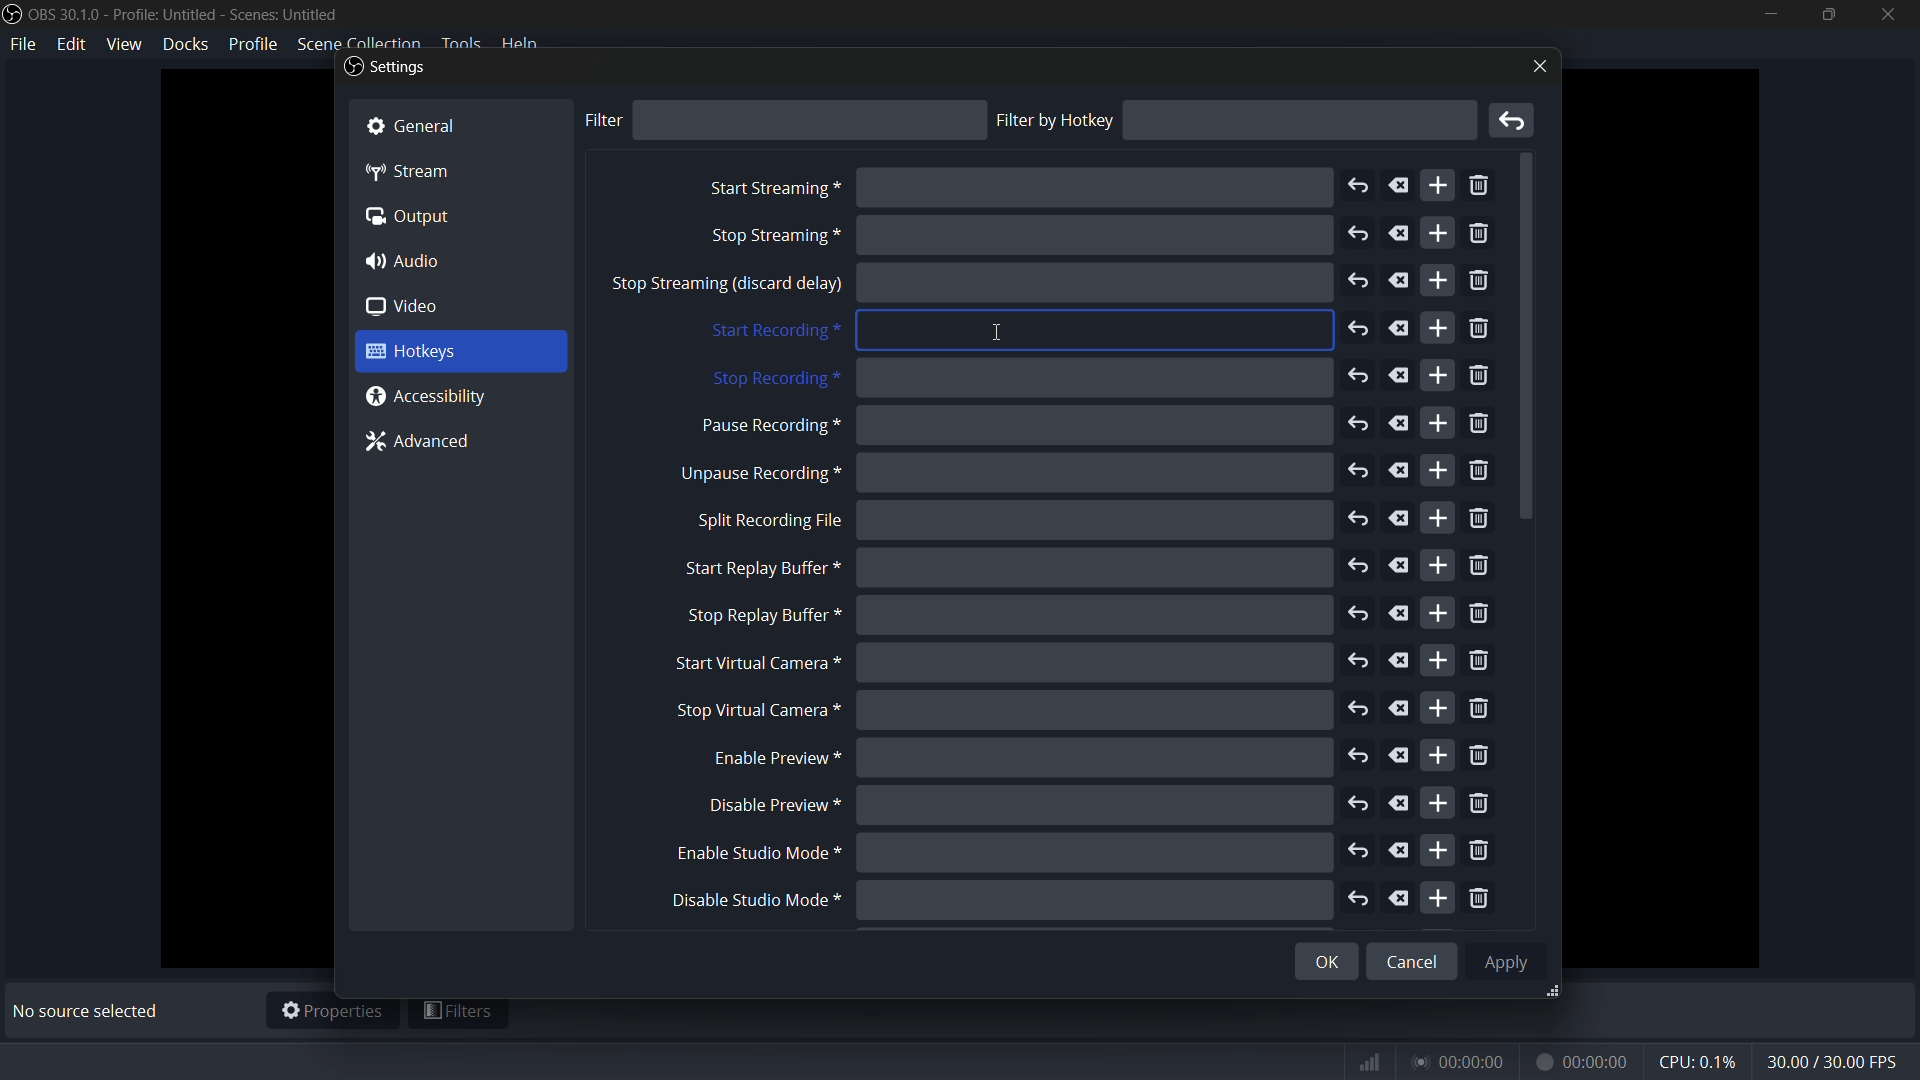  I want to click on undo, so click(1359, 661).